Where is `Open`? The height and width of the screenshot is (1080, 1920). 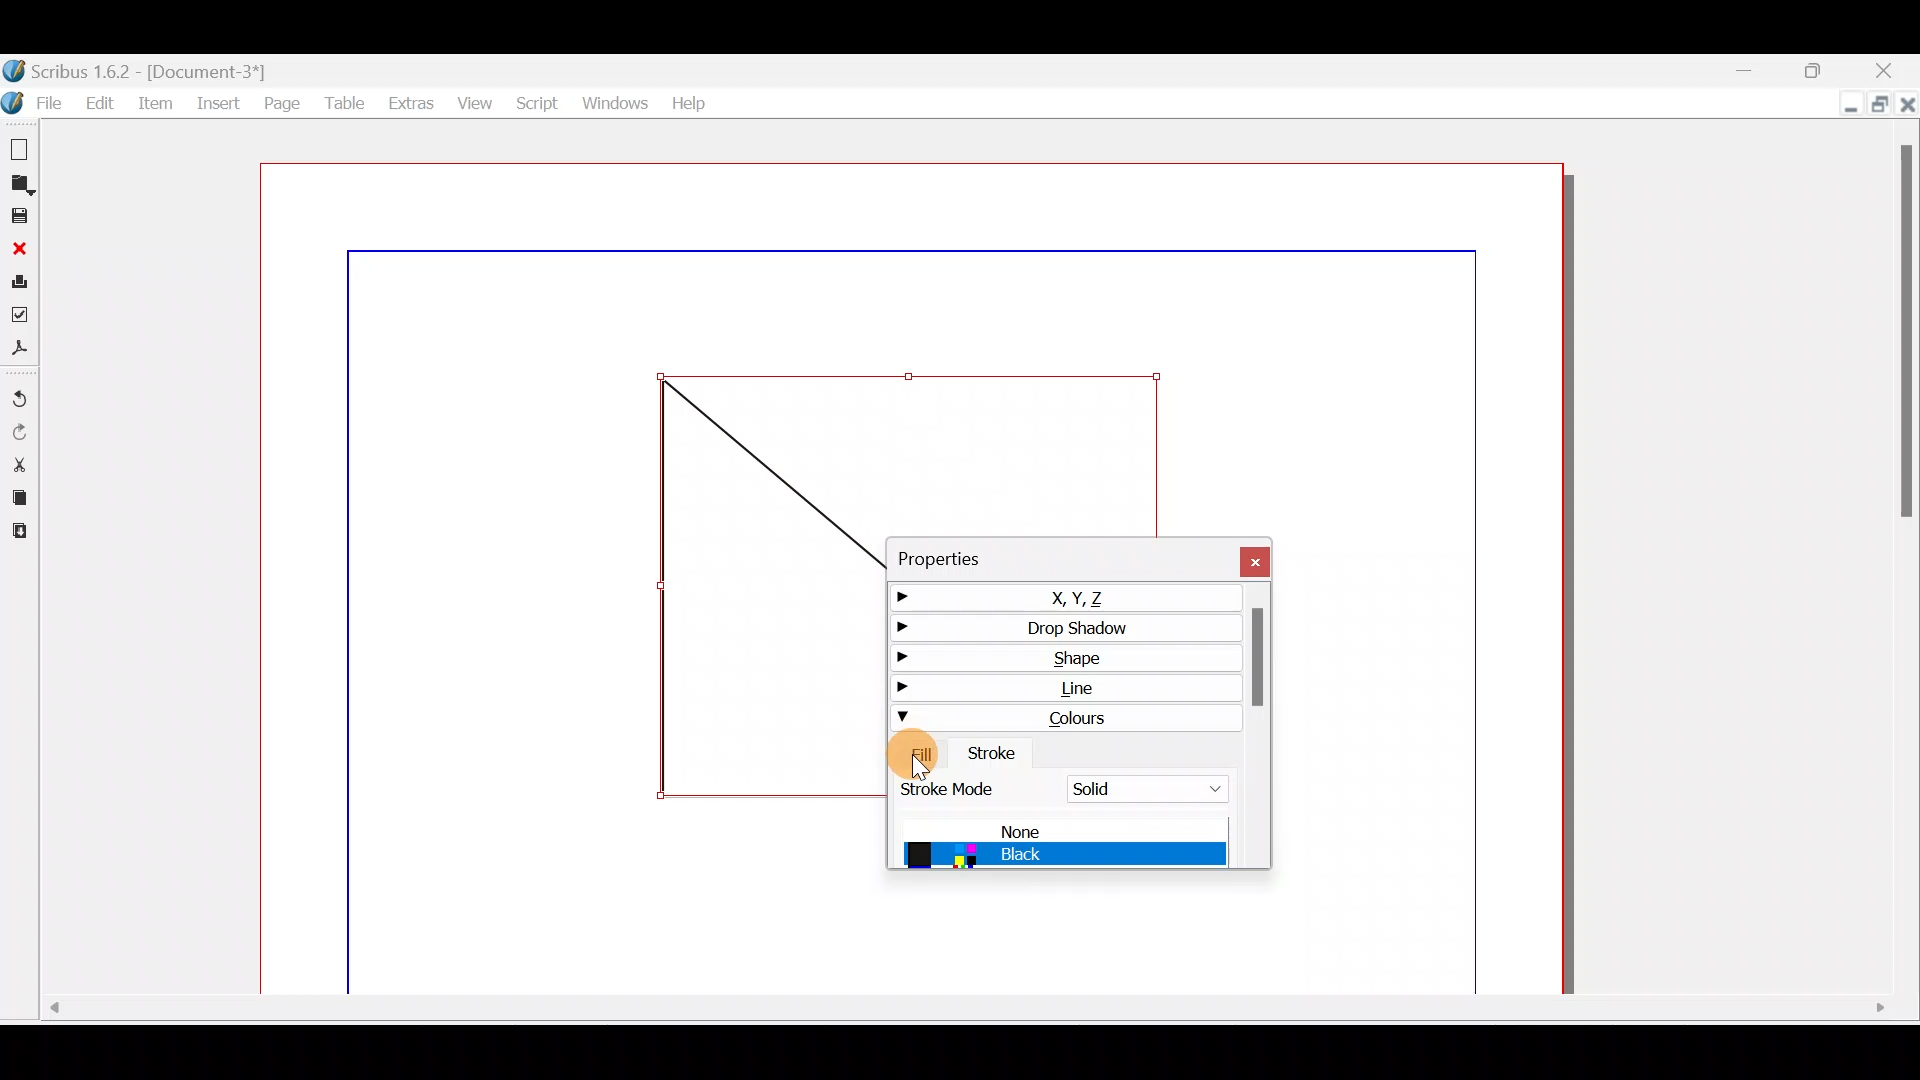
Open is located at coordinates (22, 183).